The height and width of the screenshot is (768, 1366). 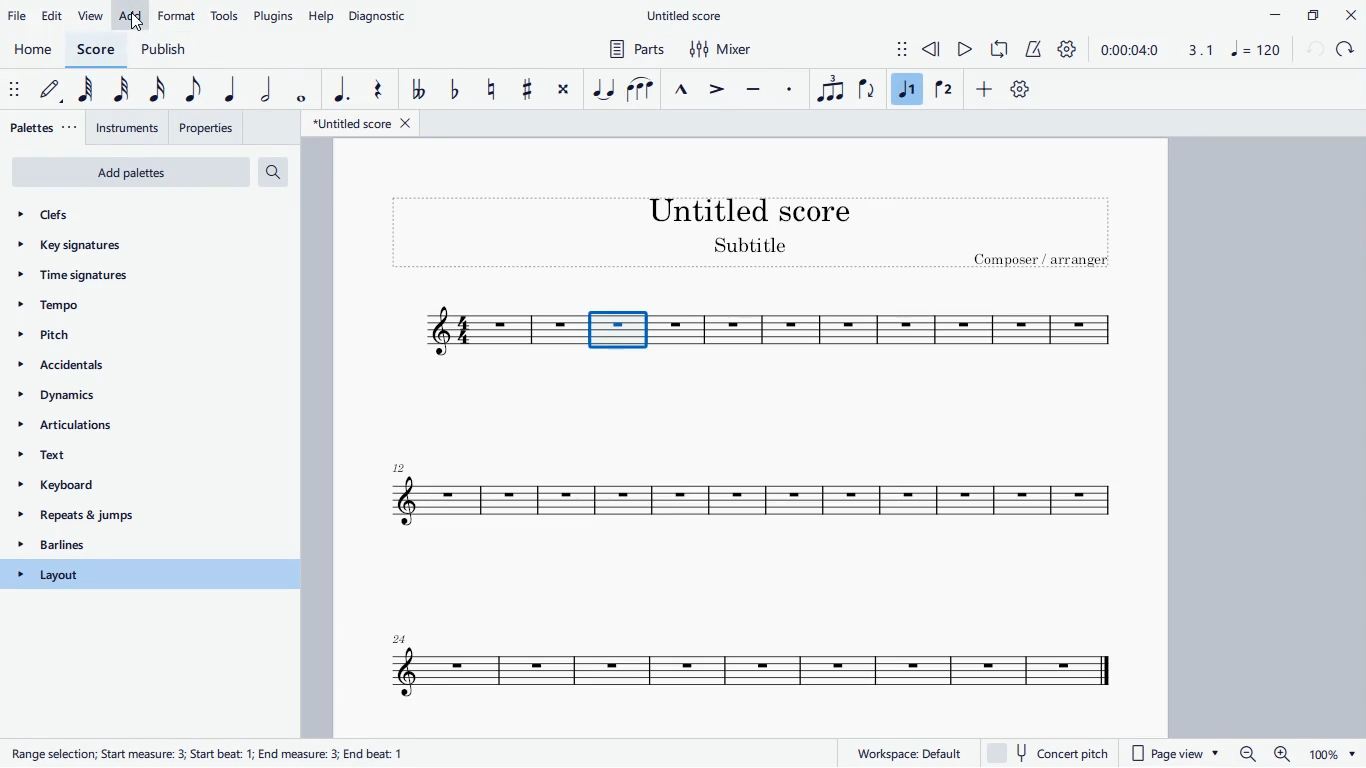 I want to click on tempo, so click(x=117, y=307).